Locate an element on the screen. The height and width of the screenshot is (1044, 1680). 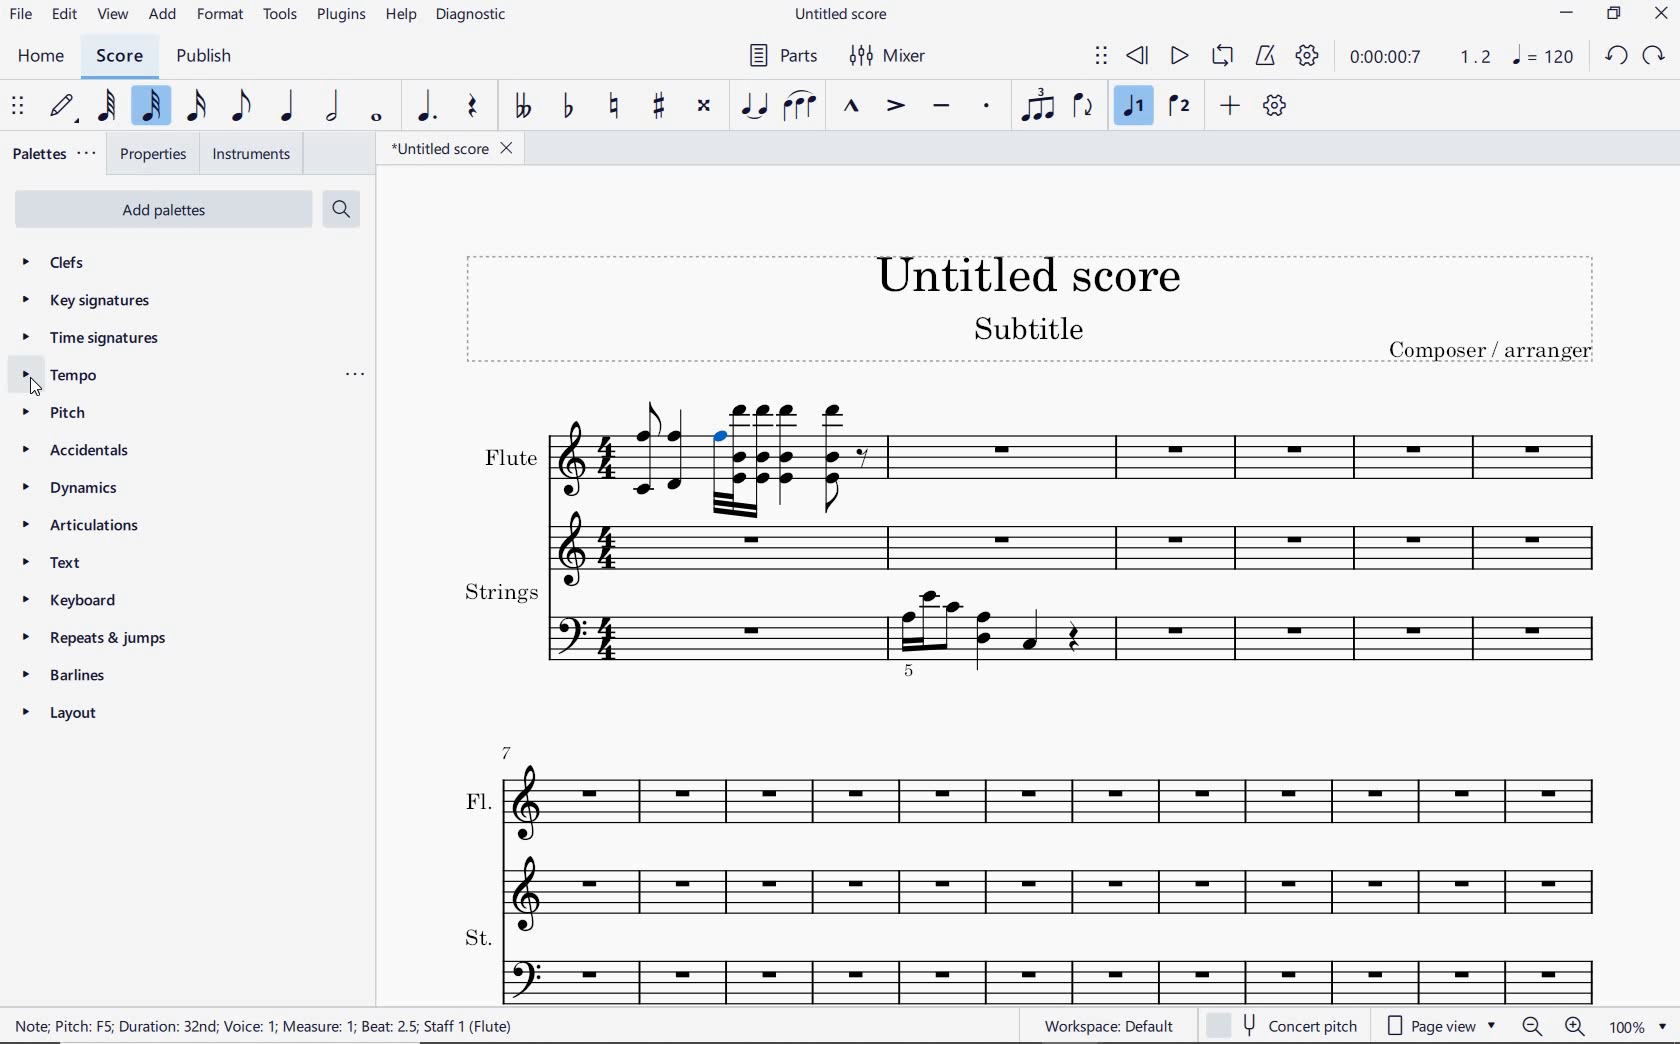
zoom factor is located at coordinates (1639, 1025).